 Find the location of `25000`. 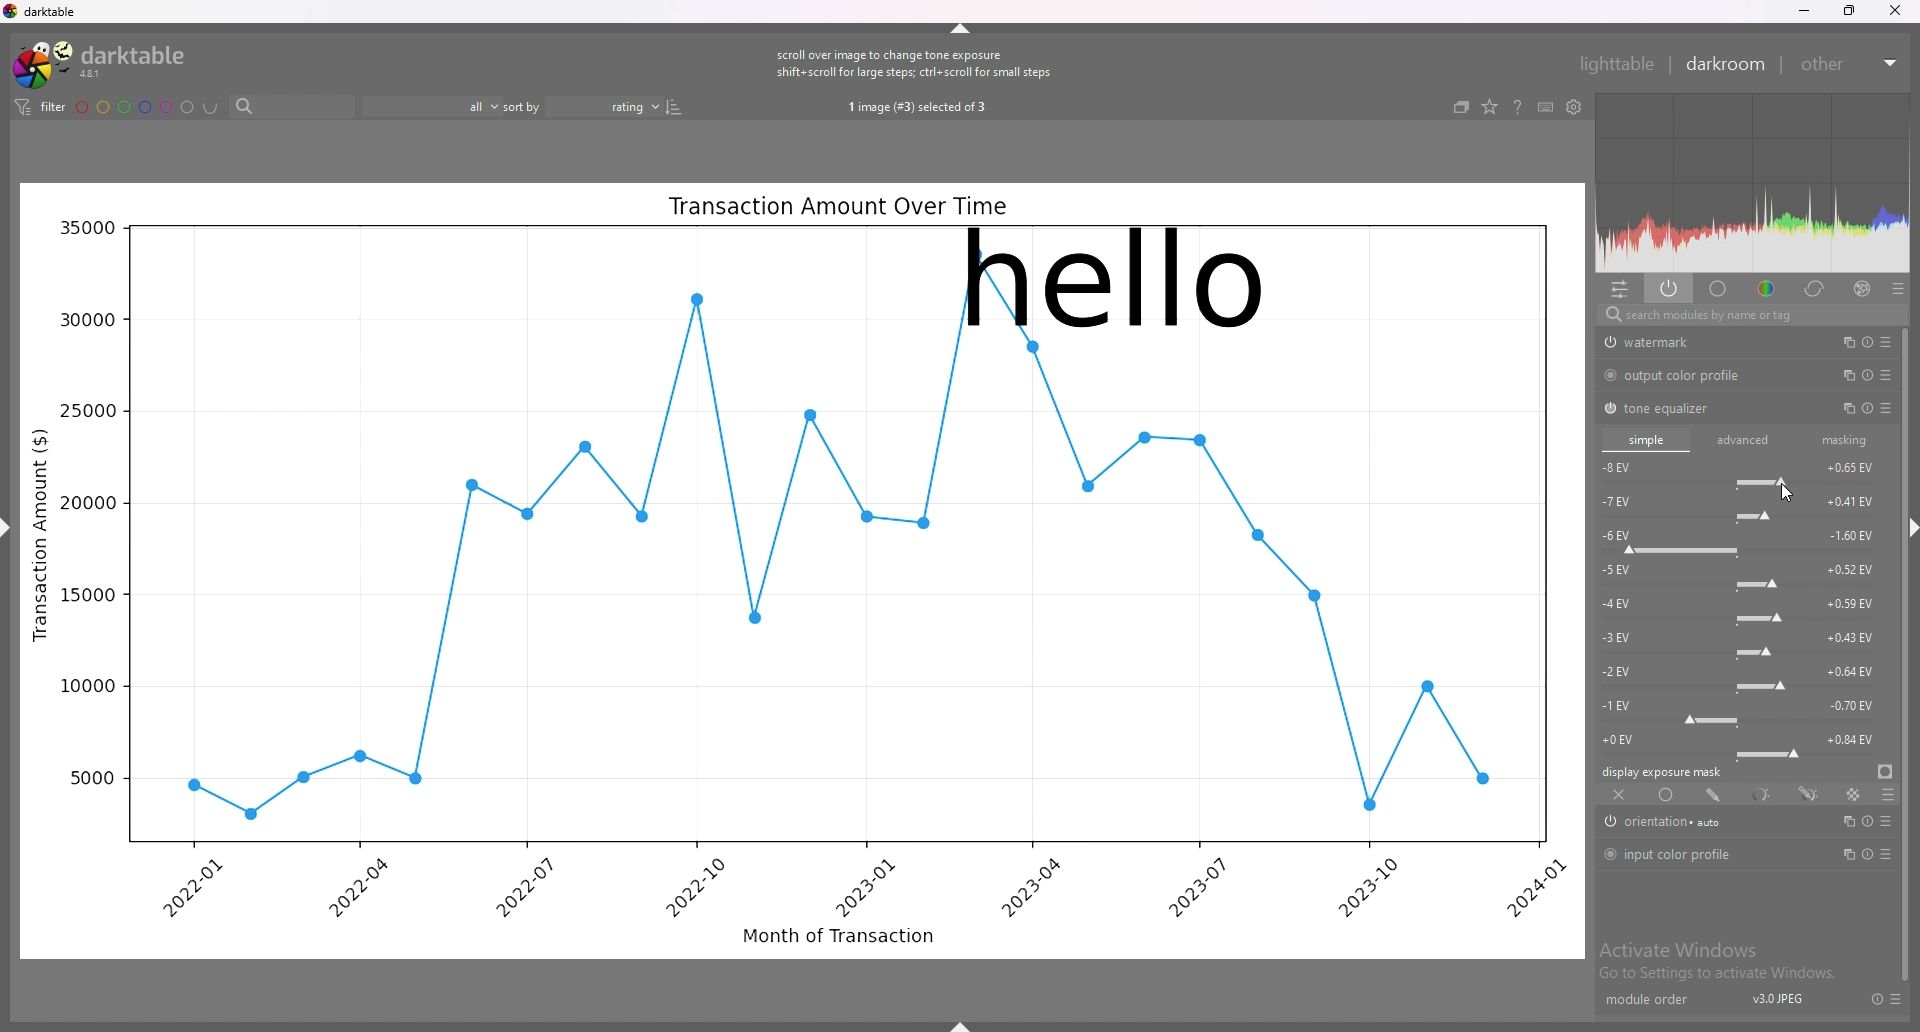

25000 is located at coordinates (87, 409).